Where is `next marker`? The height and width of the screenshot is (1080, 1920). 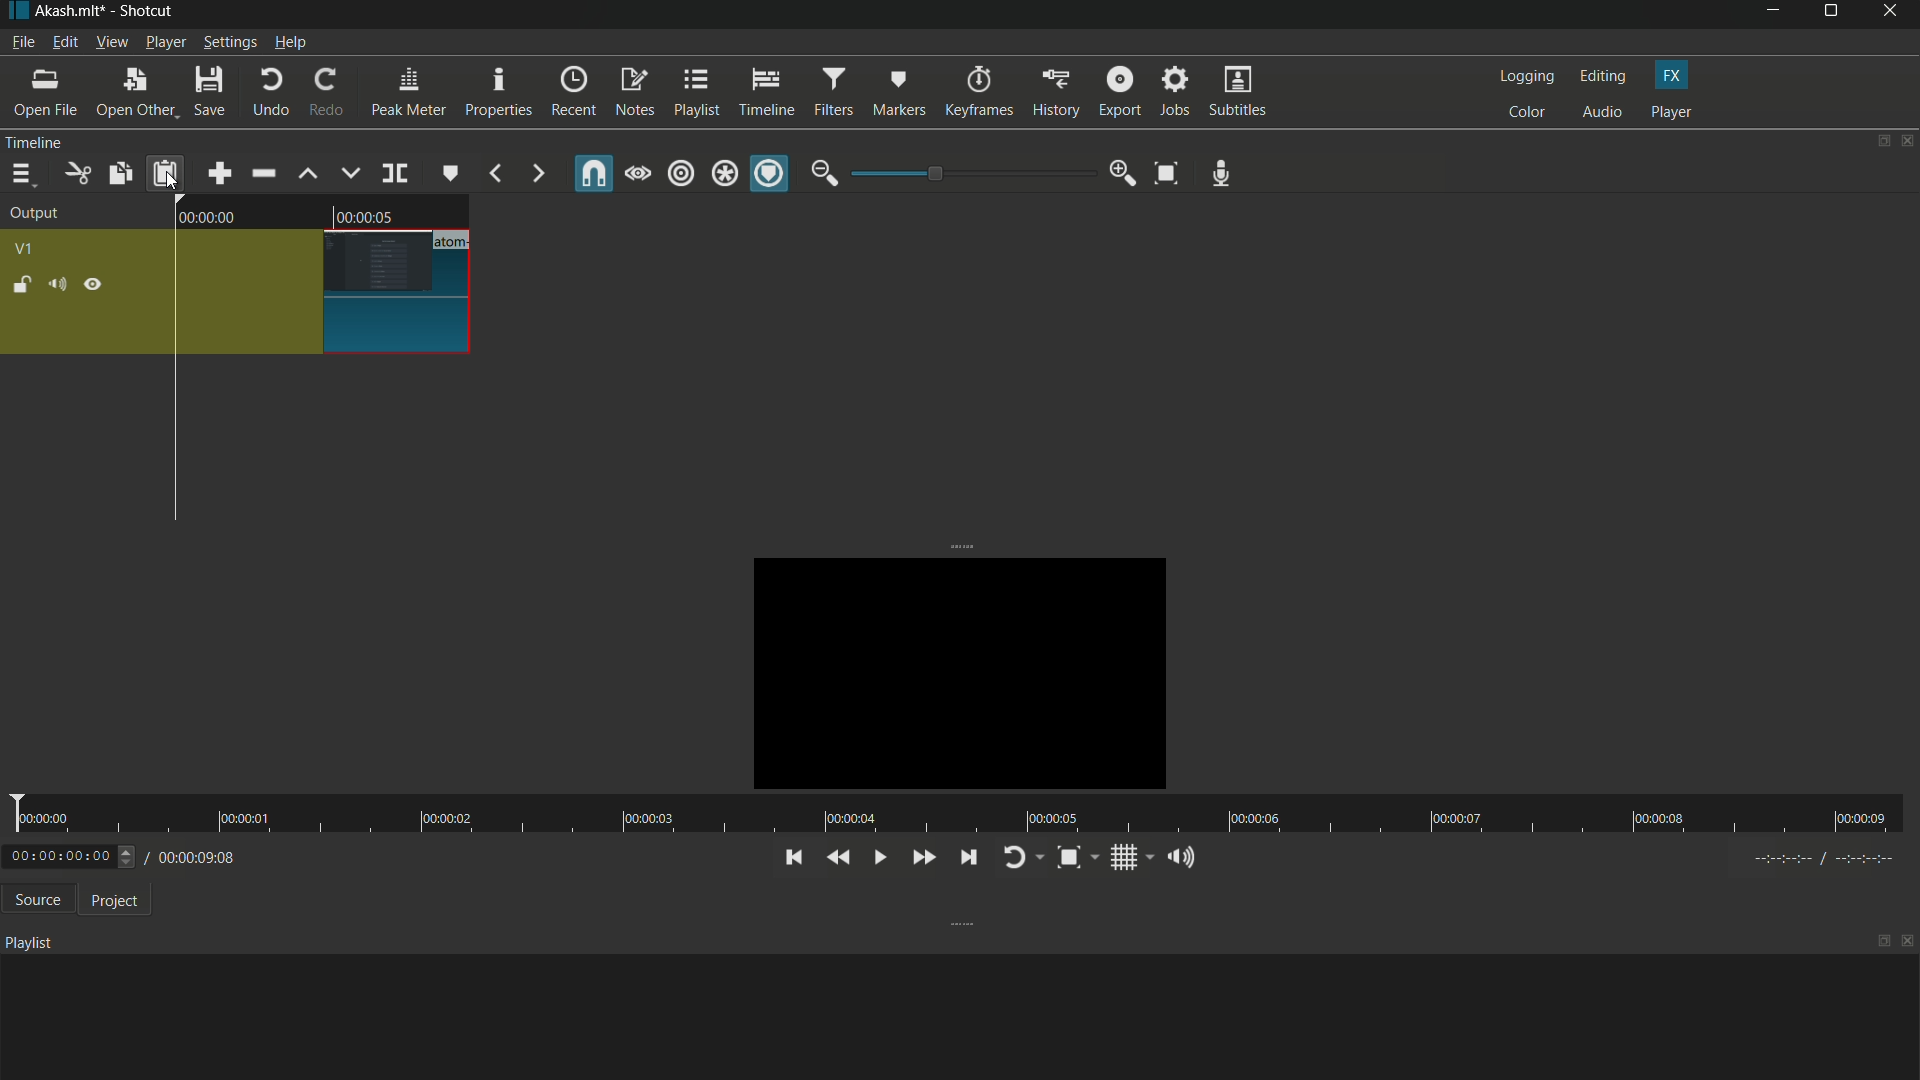 next marker is located at coordinates (537, 175).